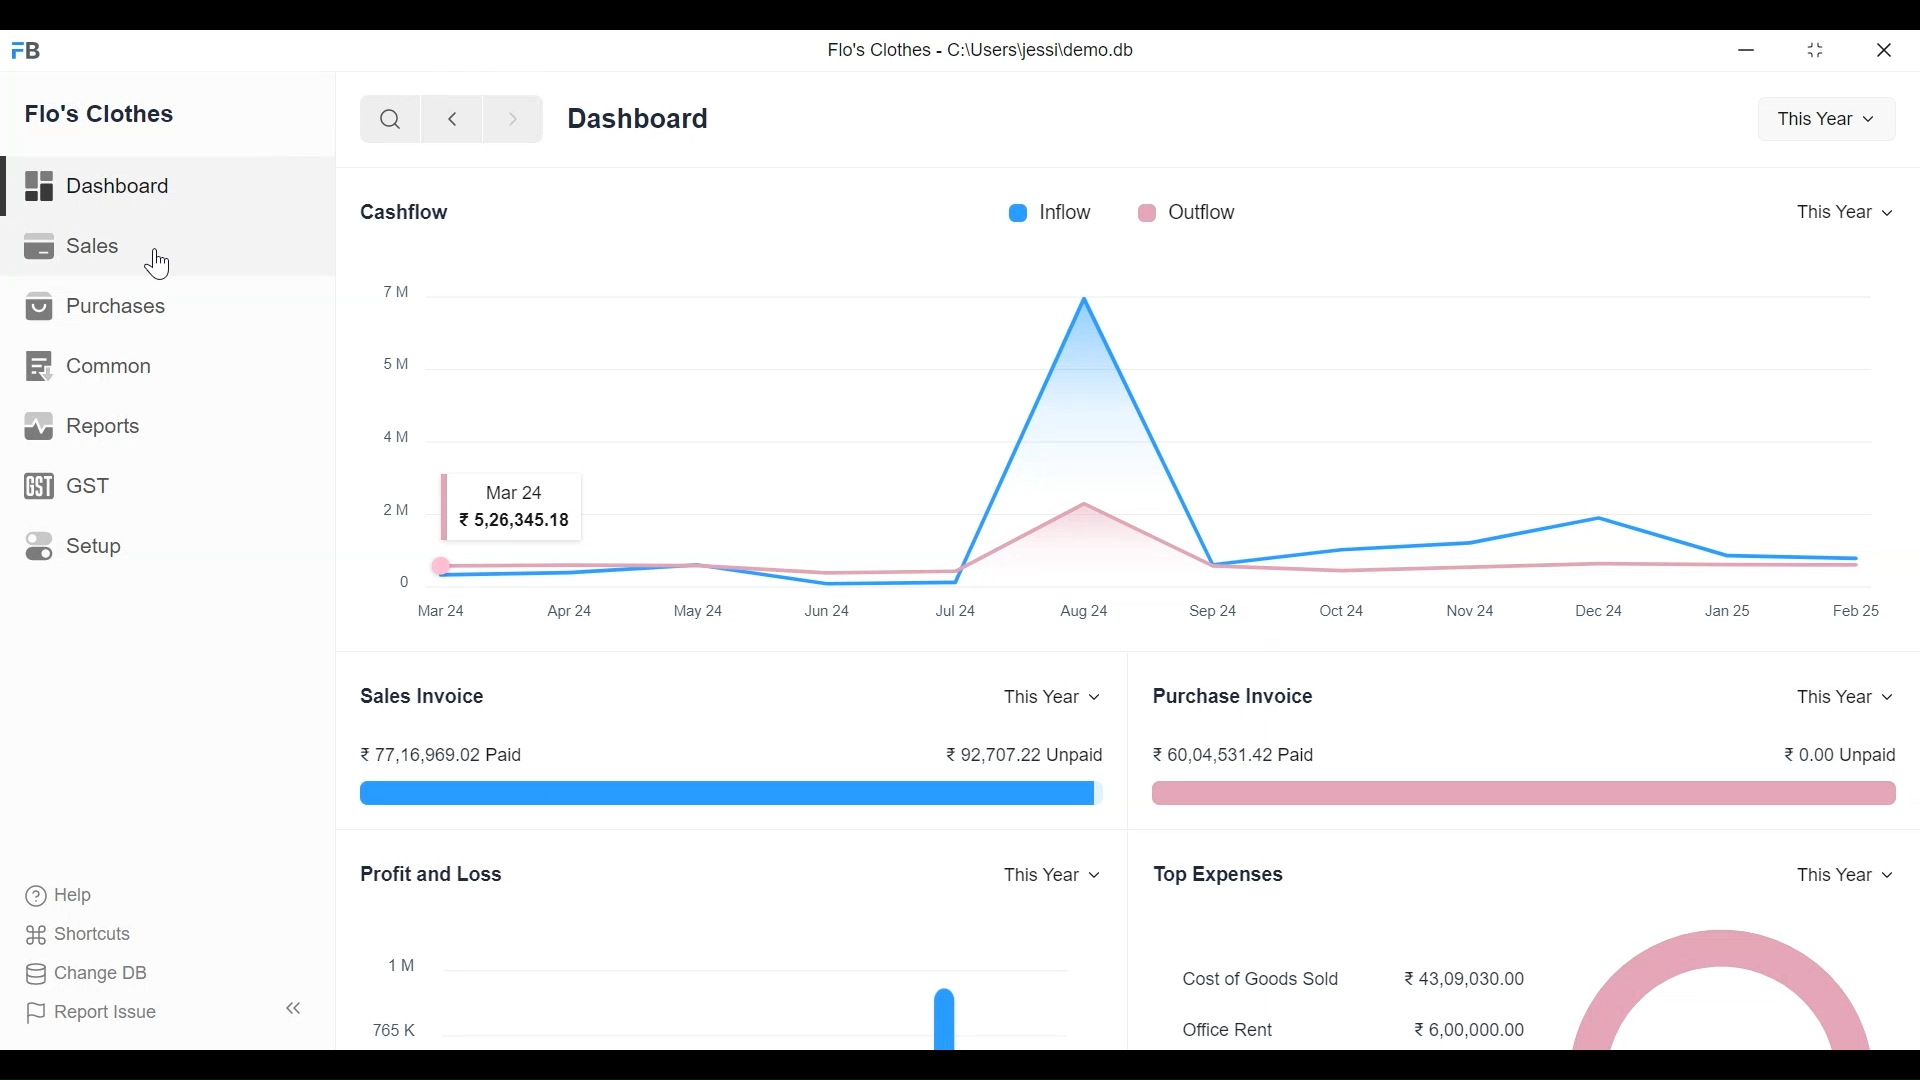 This screenshot has width=1920, height=1080. Describe the element at coordinates (1218, 875) in the screenshot. I see `Top Expenses` at that location.